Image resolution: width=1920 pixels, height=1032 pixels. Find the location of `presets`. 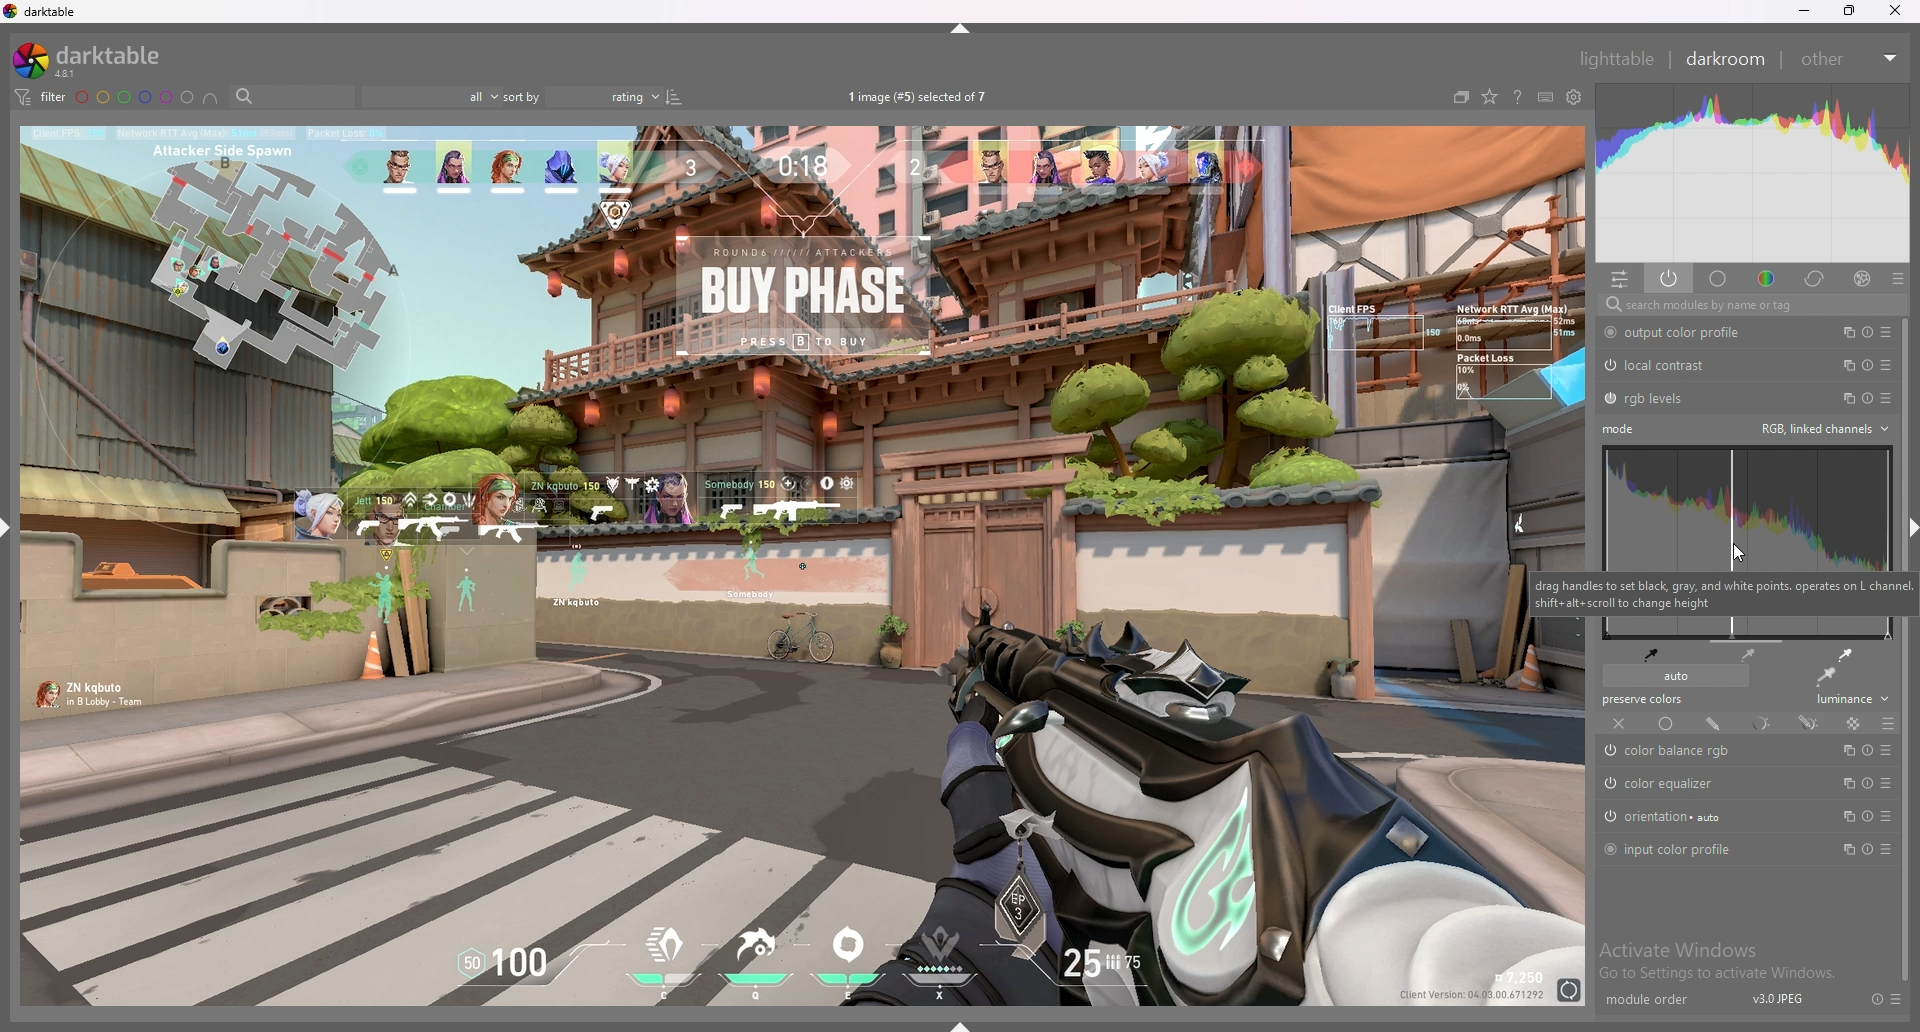

presets is located at coordinates (1886, 751).